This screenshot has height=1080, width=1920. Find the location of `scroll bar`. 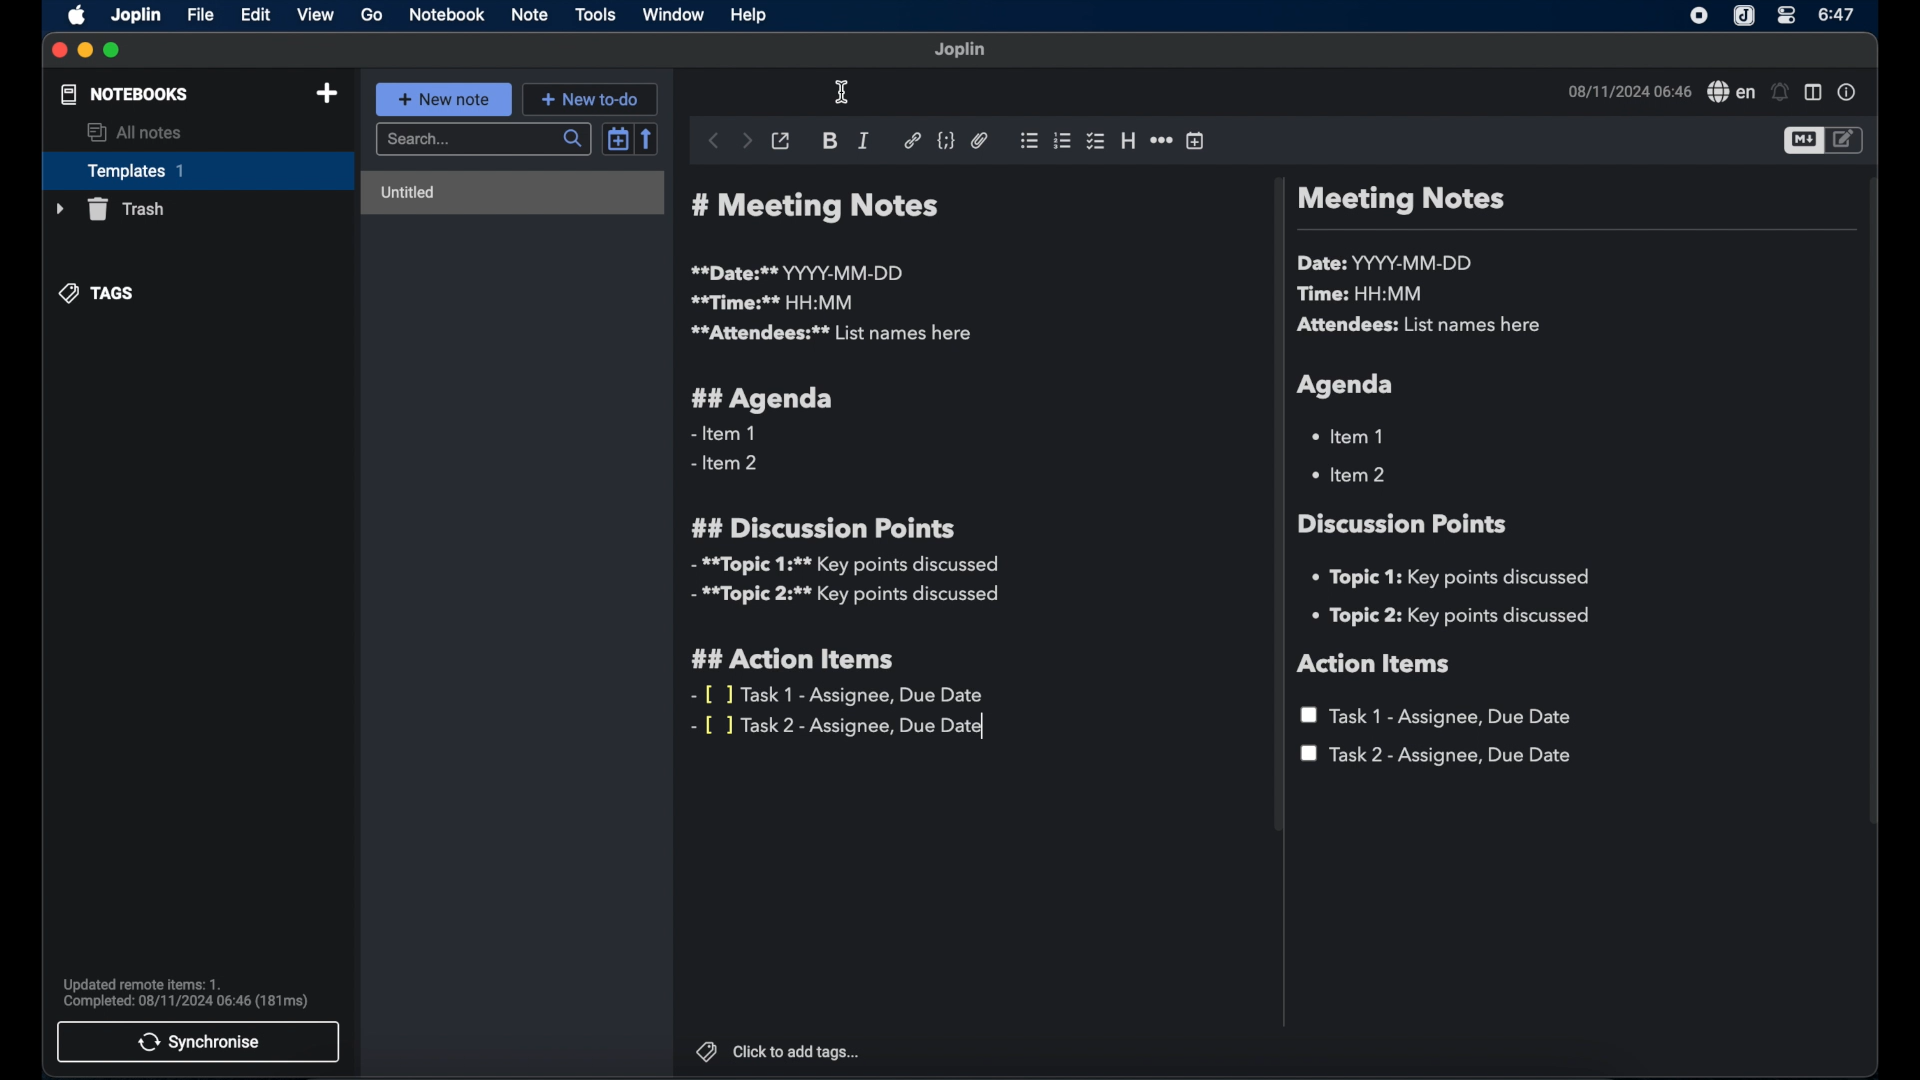

scroll bar is located at coordinates (1874, 514).